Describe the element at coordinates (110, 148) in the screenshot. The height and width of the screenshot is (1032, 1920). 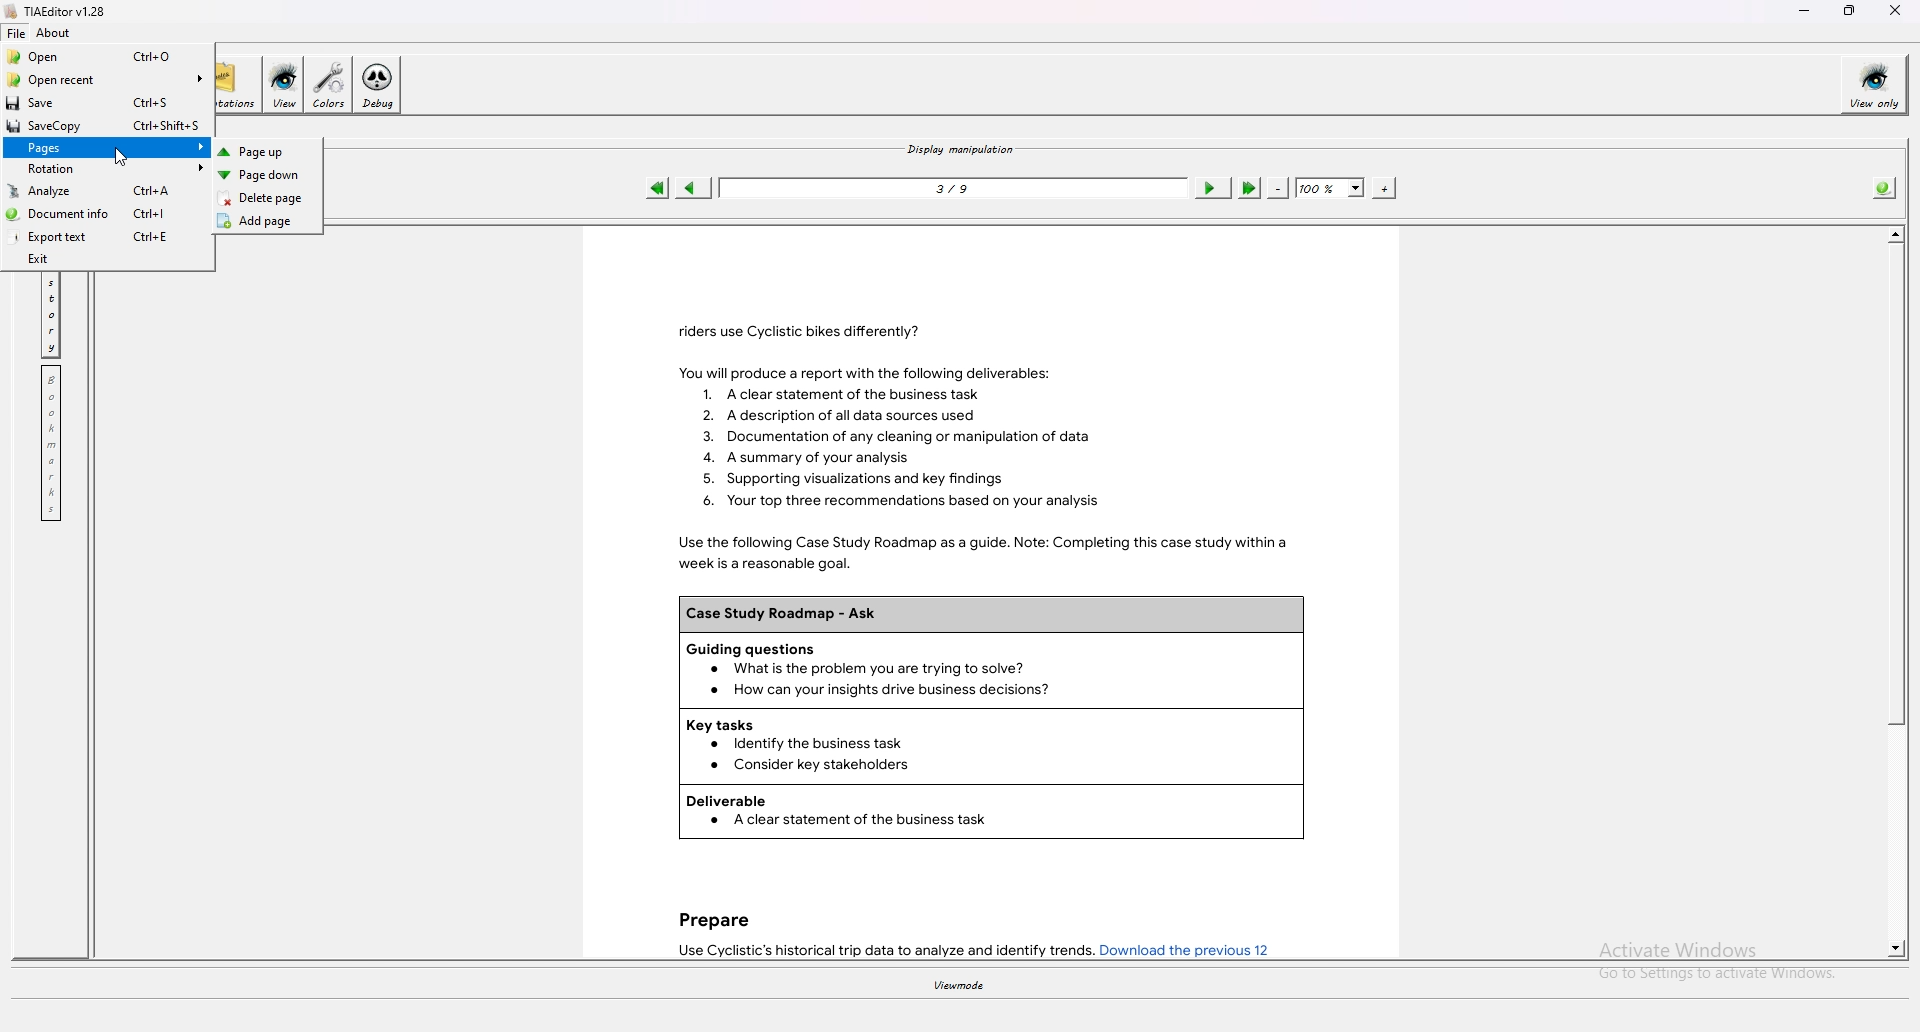
I see `Pages ` at that location.